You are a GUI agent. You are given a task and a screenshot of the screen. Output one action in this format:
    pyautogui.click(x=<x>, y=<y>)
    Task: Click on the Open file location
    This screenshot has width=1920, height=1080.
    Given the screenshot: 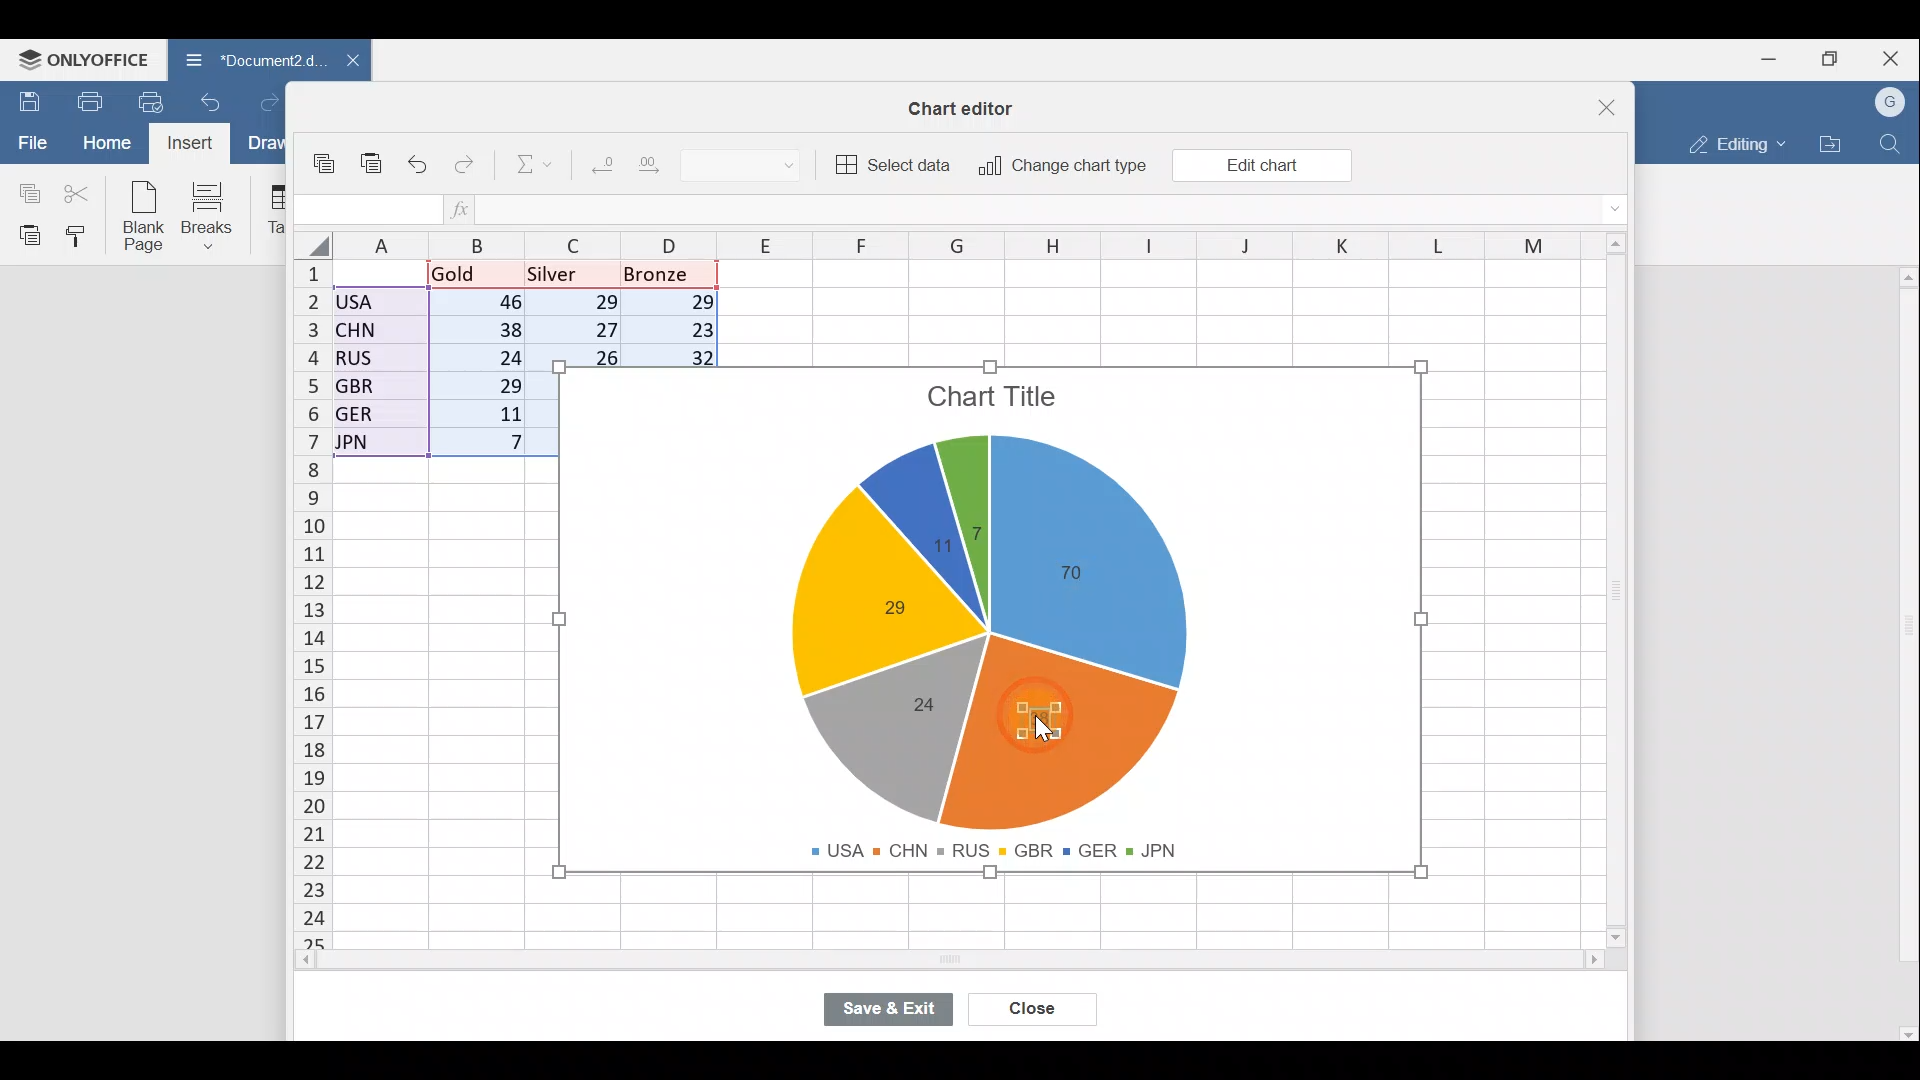 What is the action you would take?
    pyautogui.click(x=1830, y=144)
    